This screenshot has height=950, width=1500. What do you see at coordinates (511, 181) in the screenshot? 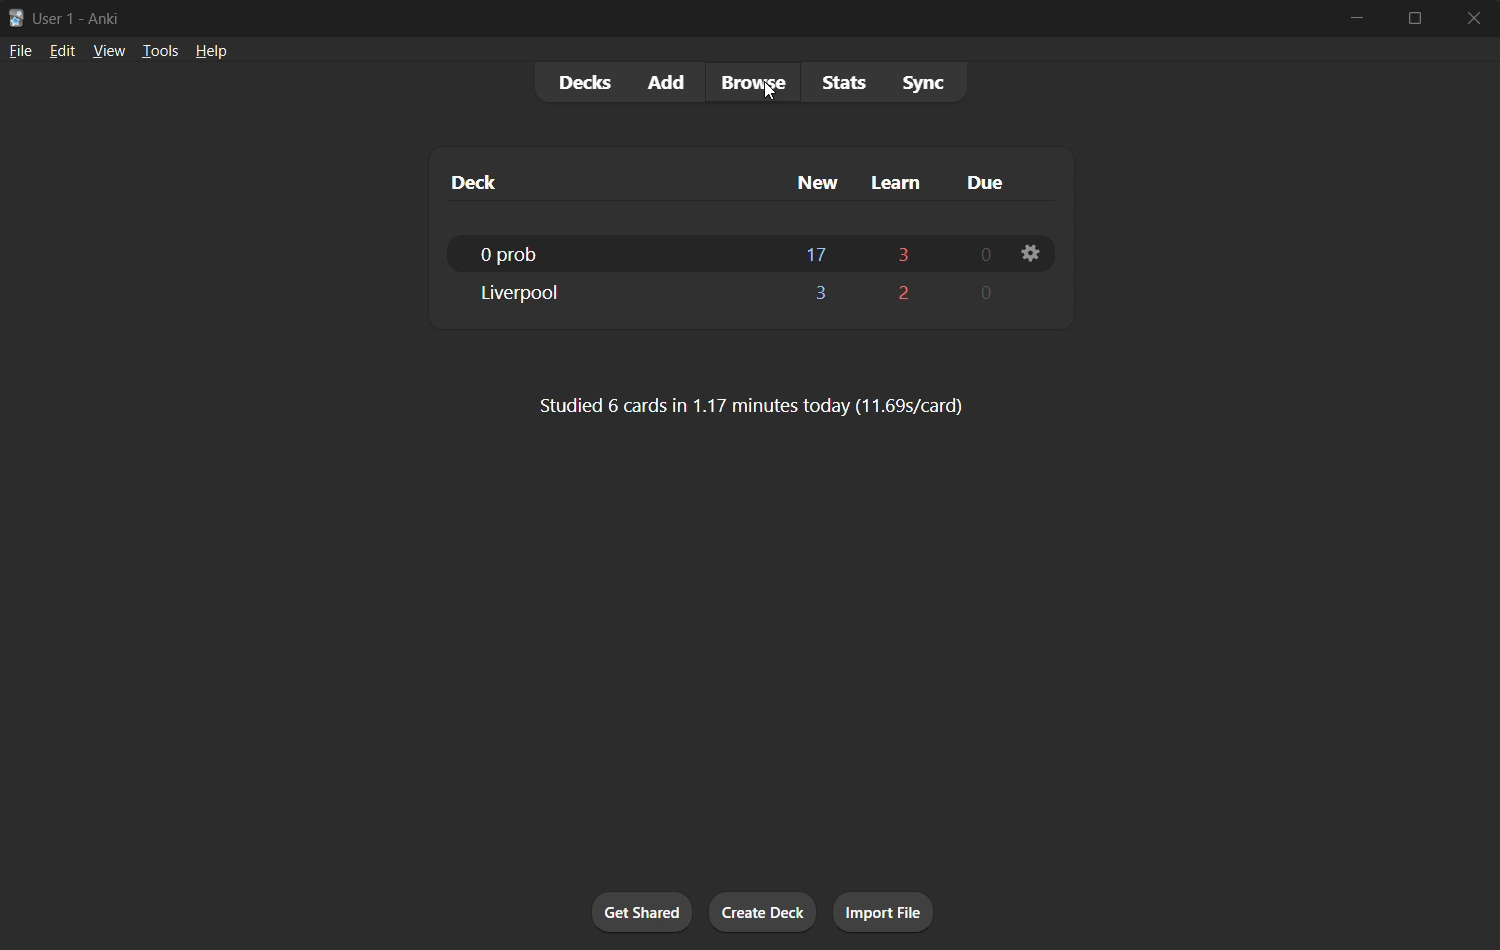
I see `deck name column` at bounding box center [511, 181].